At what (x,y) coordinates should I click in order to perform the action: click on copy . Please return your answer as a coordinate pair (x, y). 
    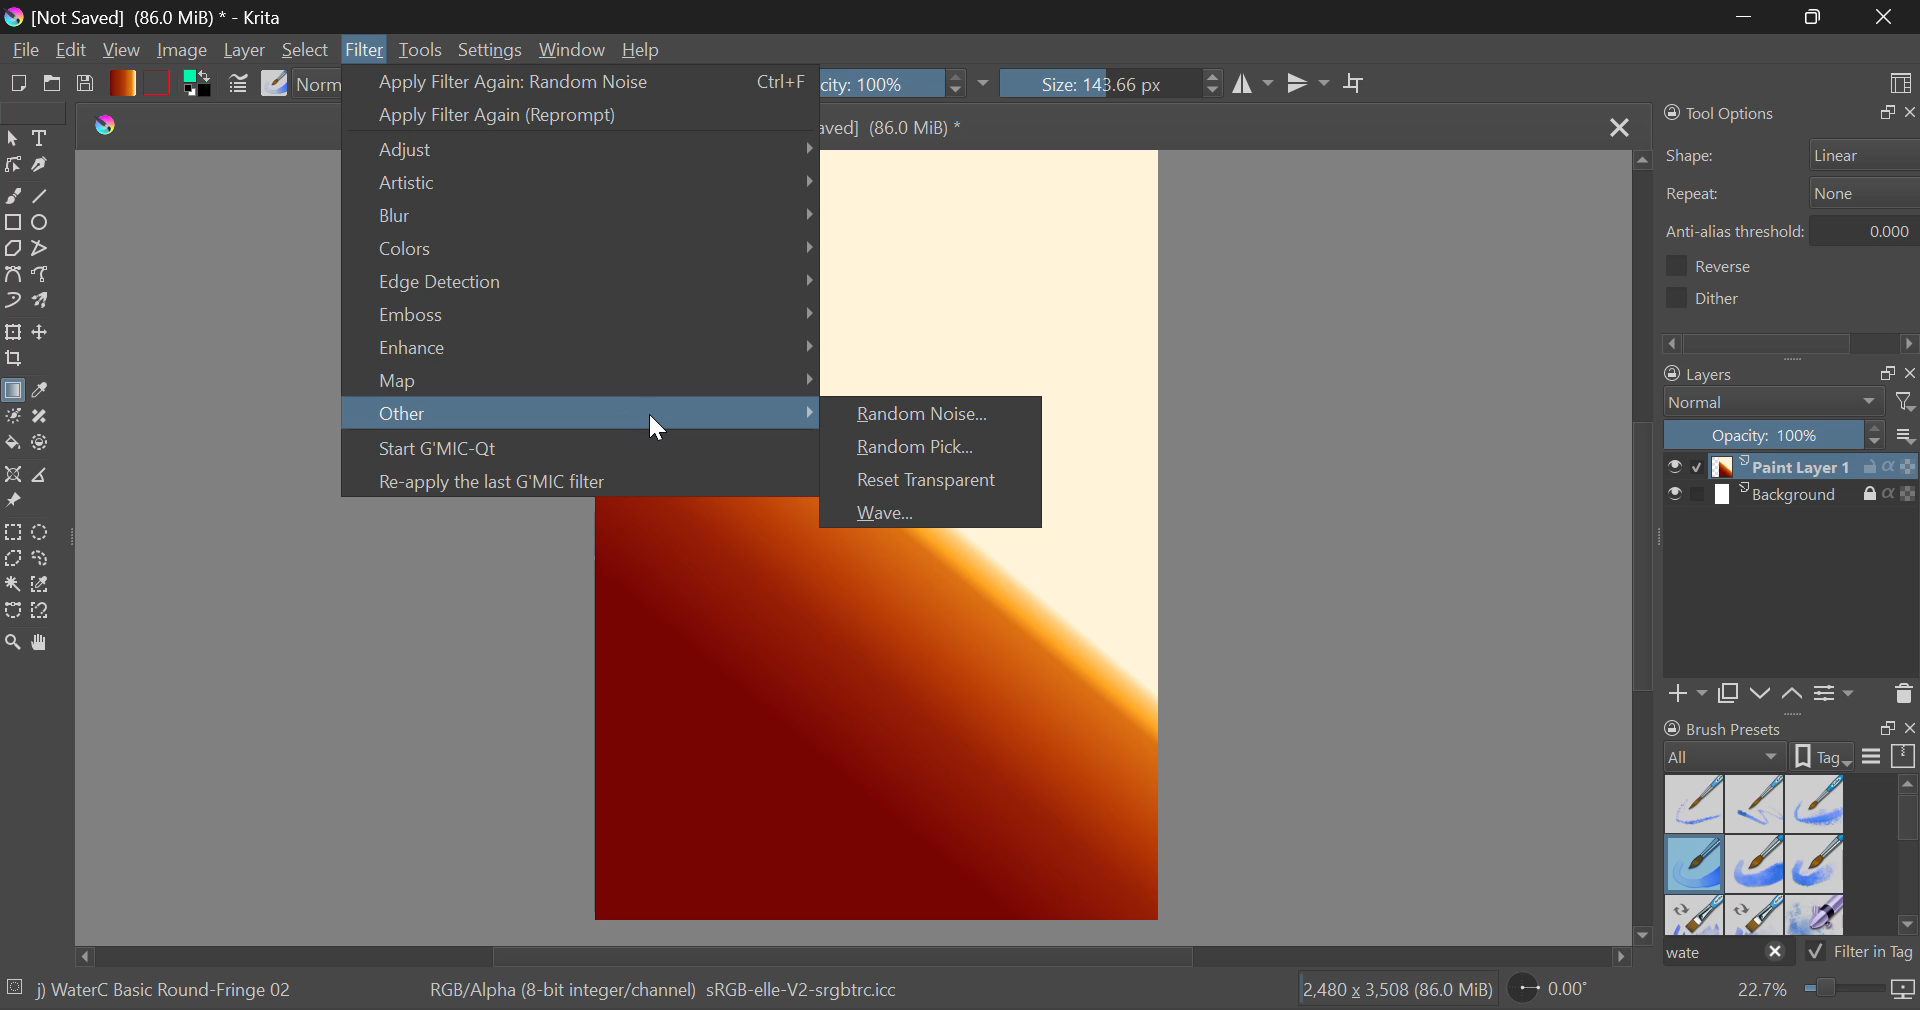
    Looking at the image, I should click on (1882, 374).